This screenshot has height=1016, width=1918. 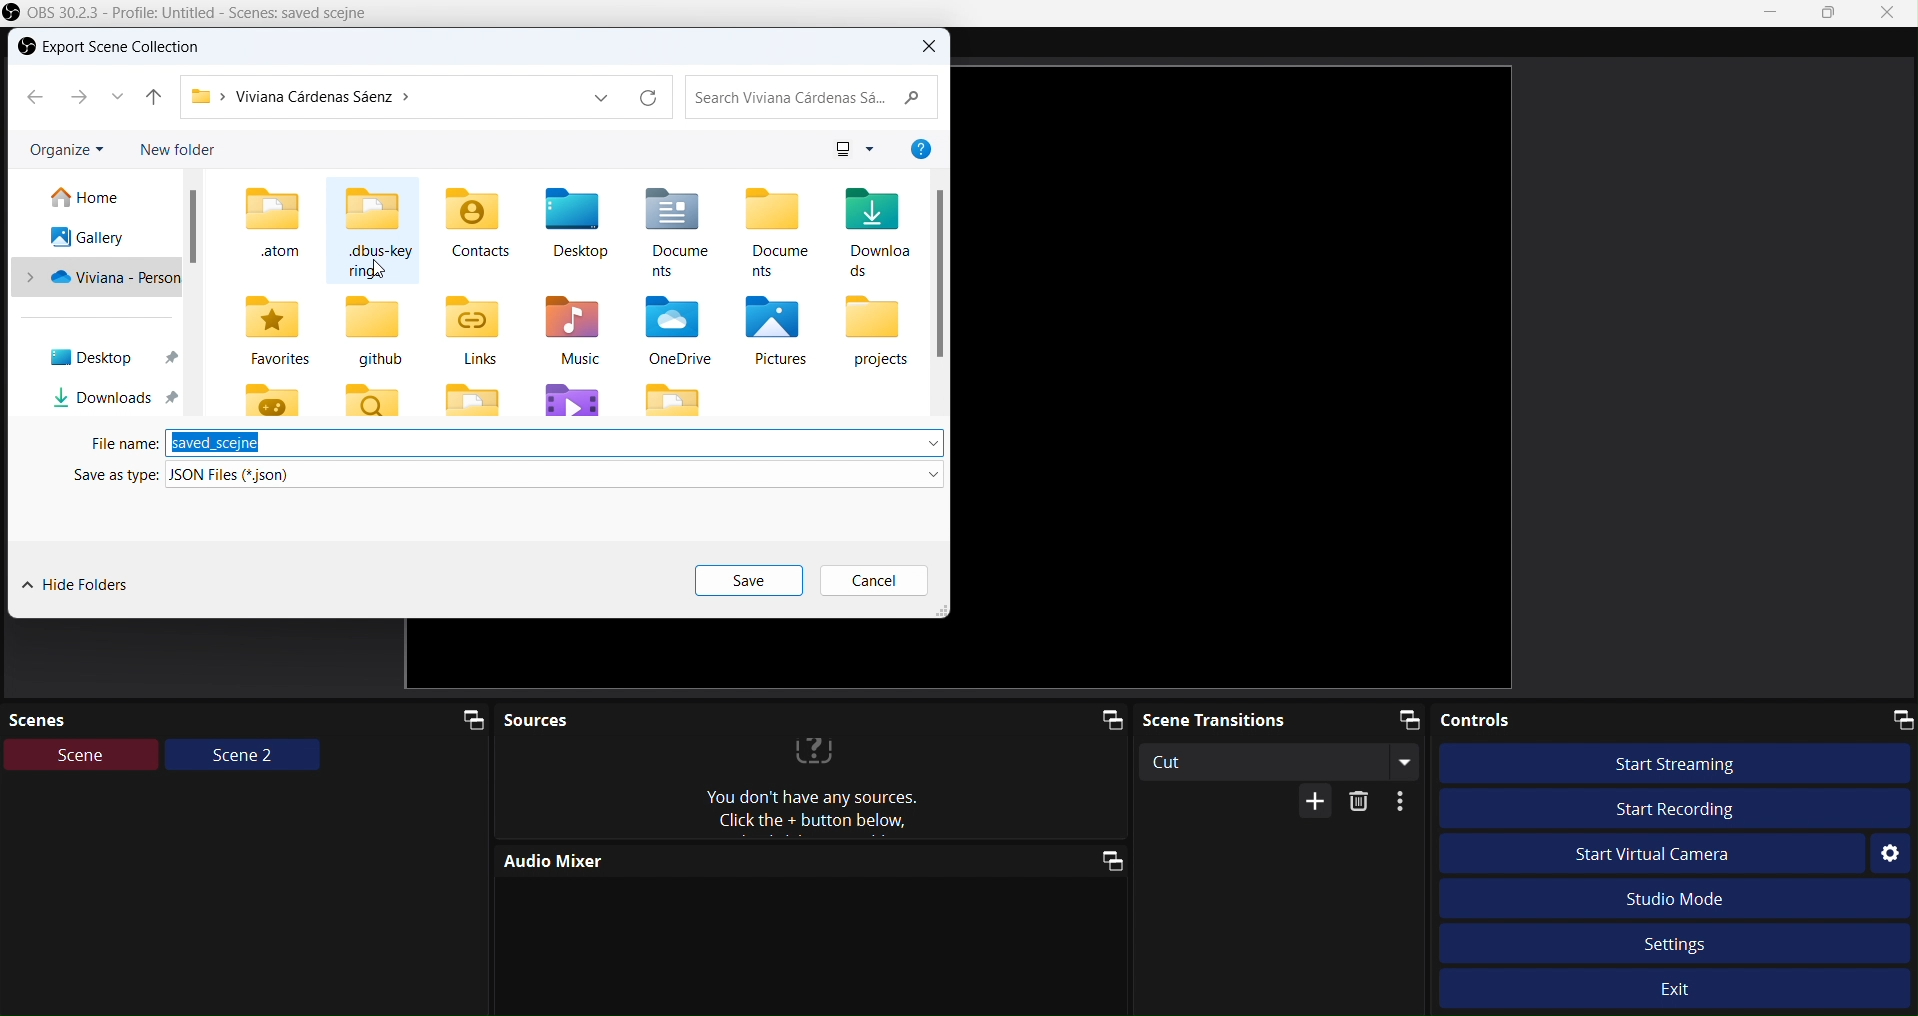 What do you see at coordinates (106, 397) in the screenshot?
I see `Downloads` at bounding box center [106, 397].